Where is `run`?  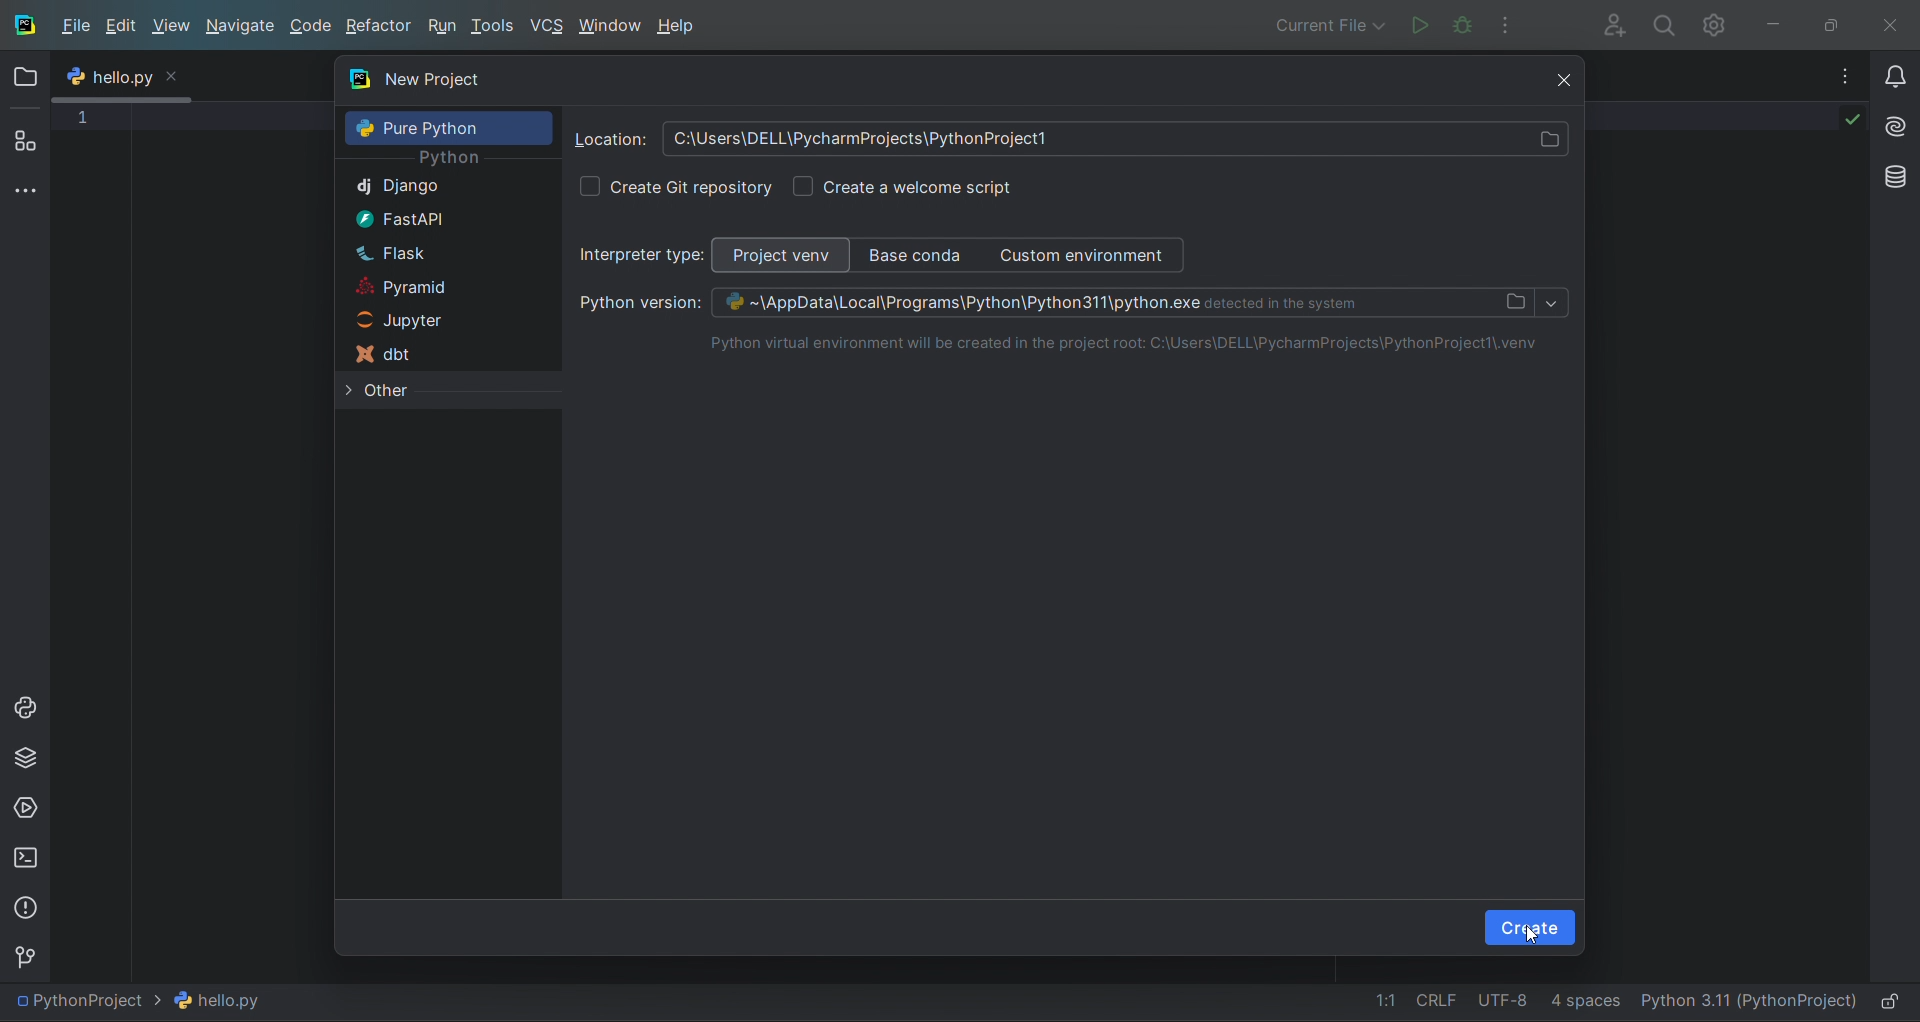 run is located at coordinates (1415, 23).